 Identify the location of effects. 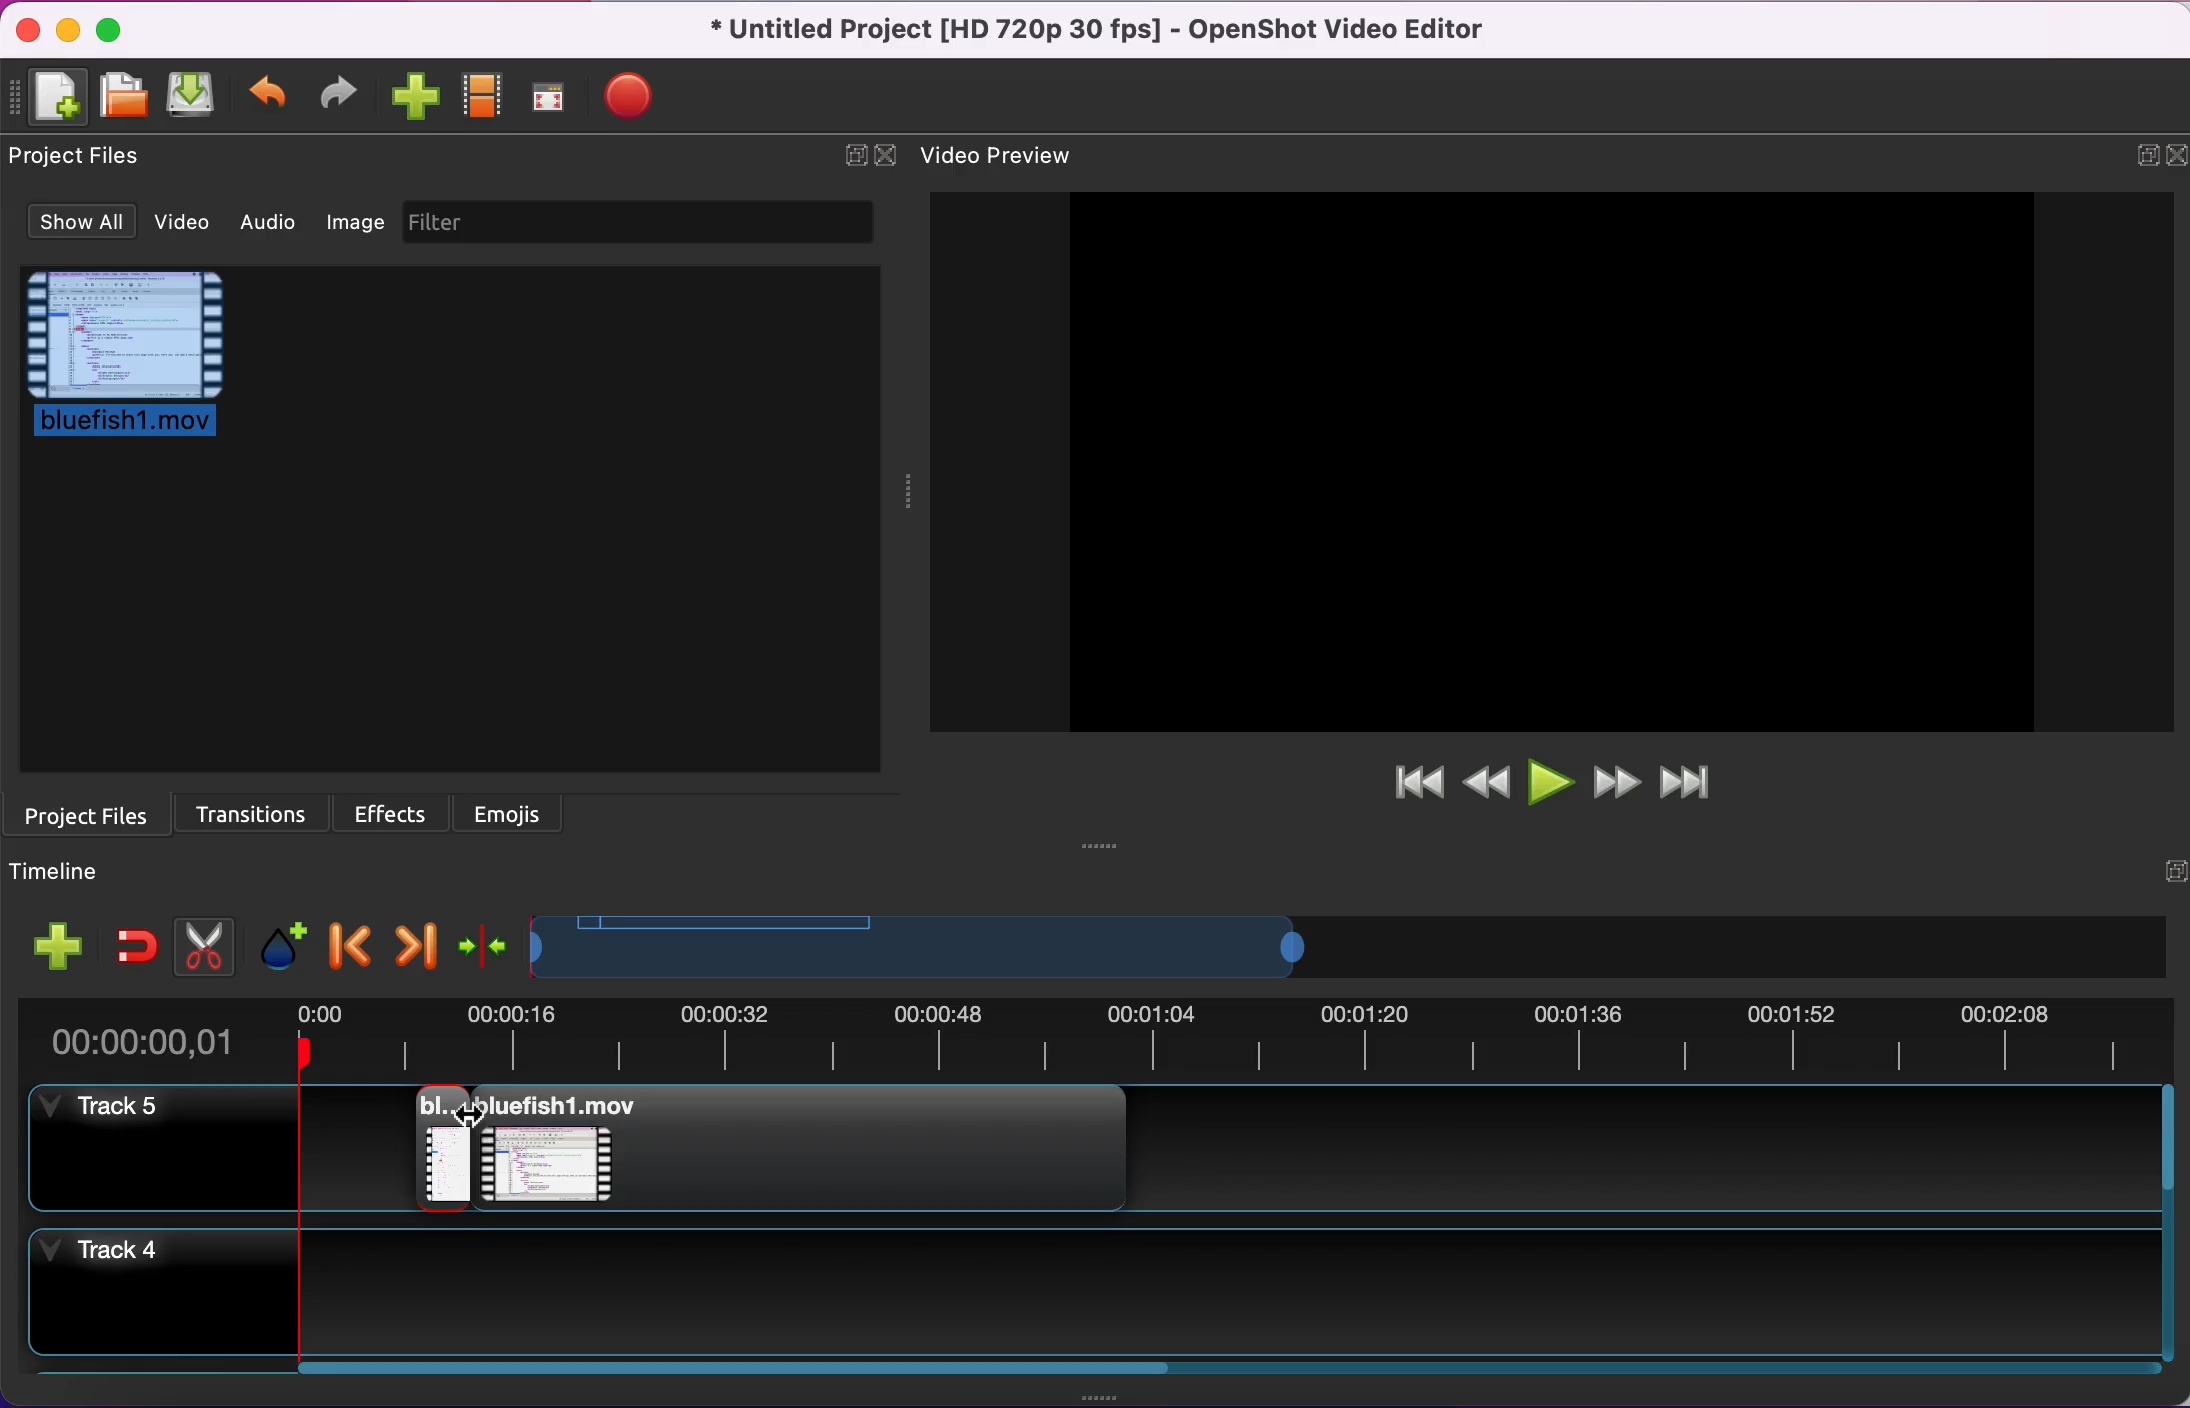
(394, 812).